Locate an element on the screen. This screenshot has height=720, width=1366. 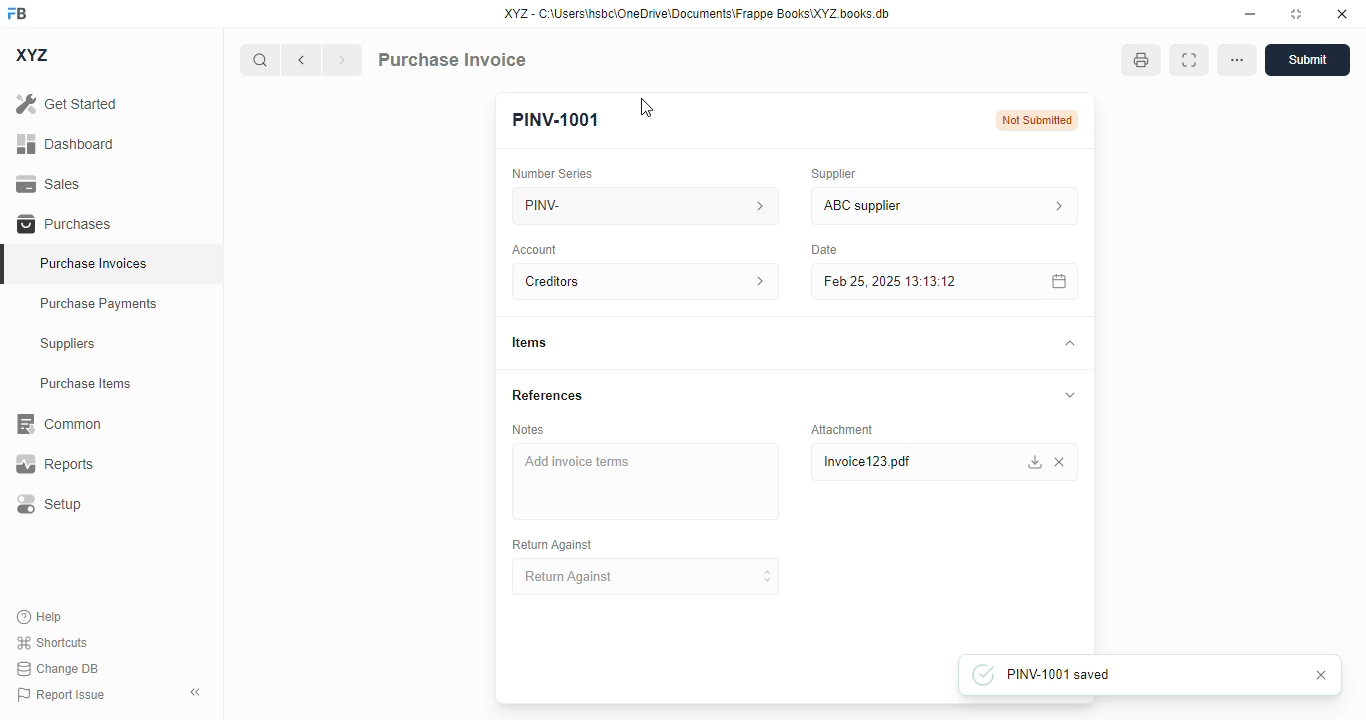
XYZ is located at coordinates (34, 55).